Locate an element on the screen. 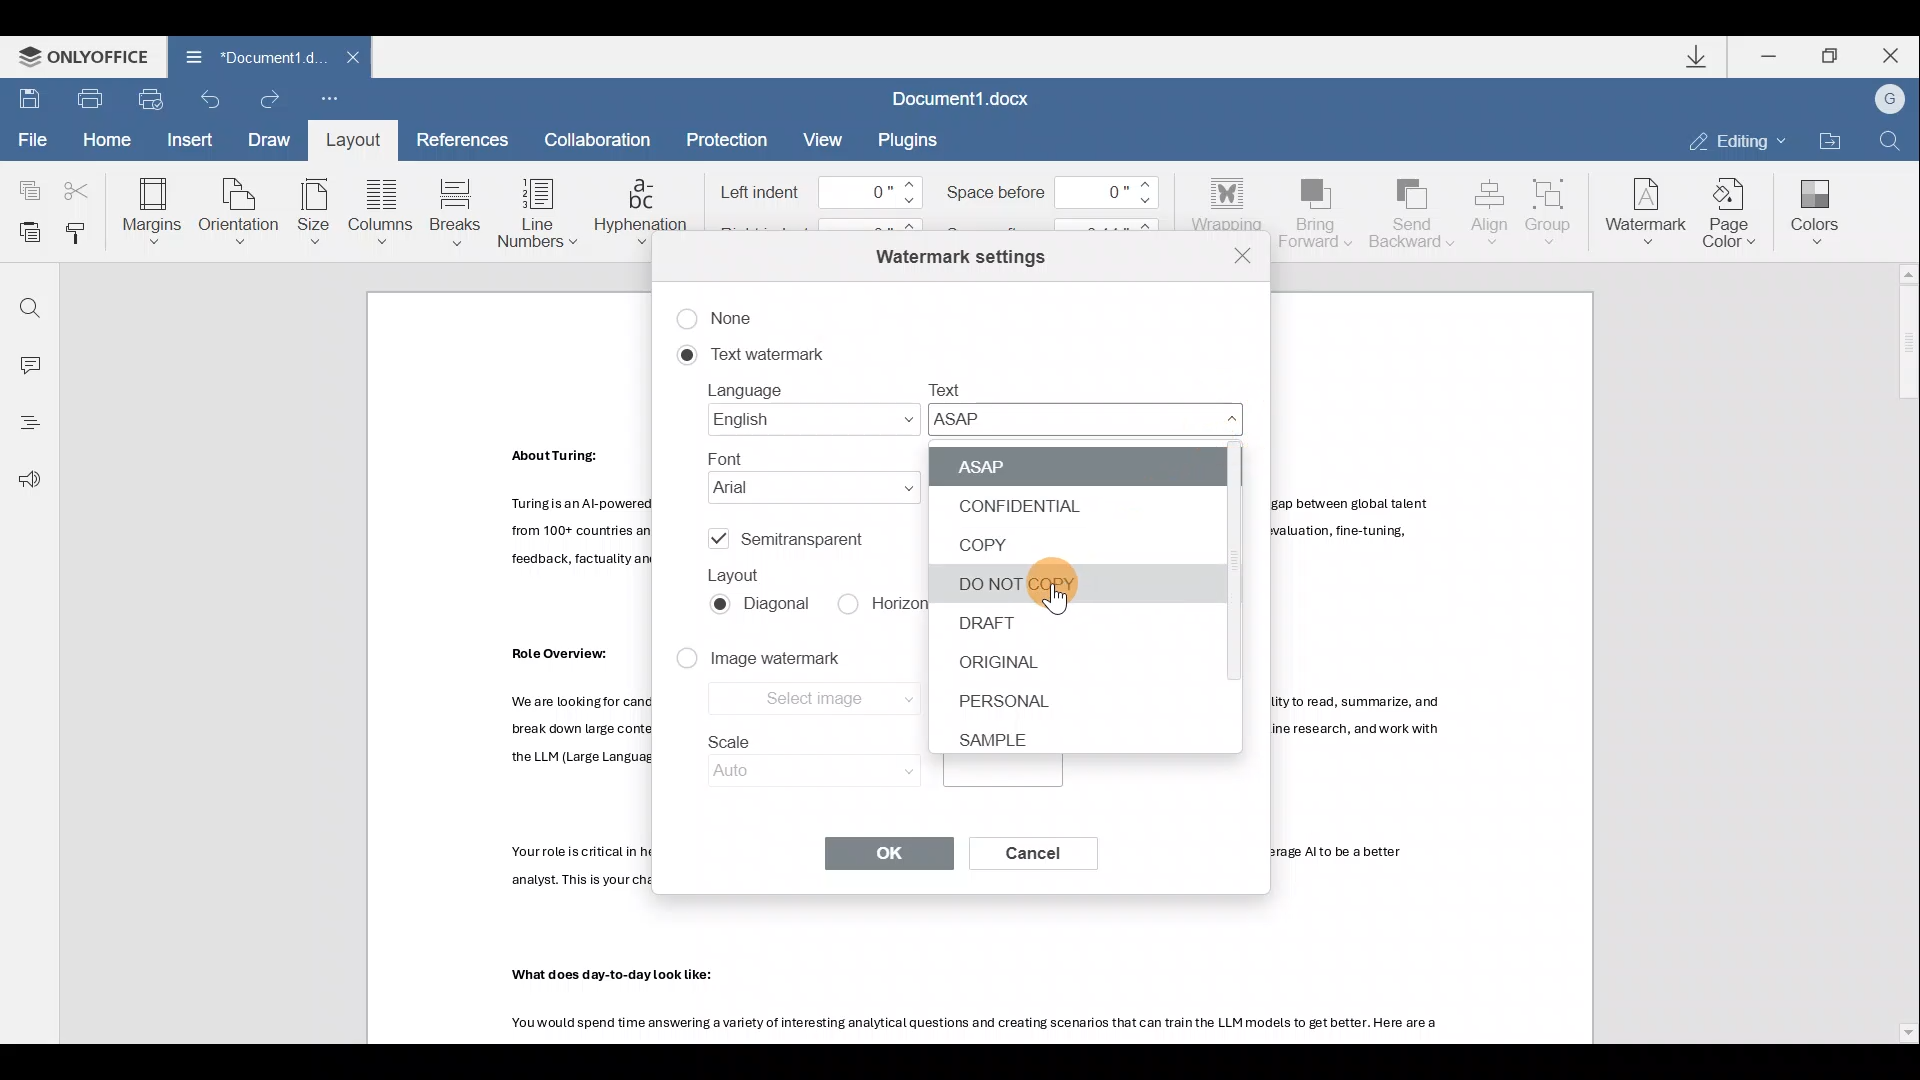 The height and width of the screenshot is (1080, 1920). Layout is located at coordinates (359, 141).